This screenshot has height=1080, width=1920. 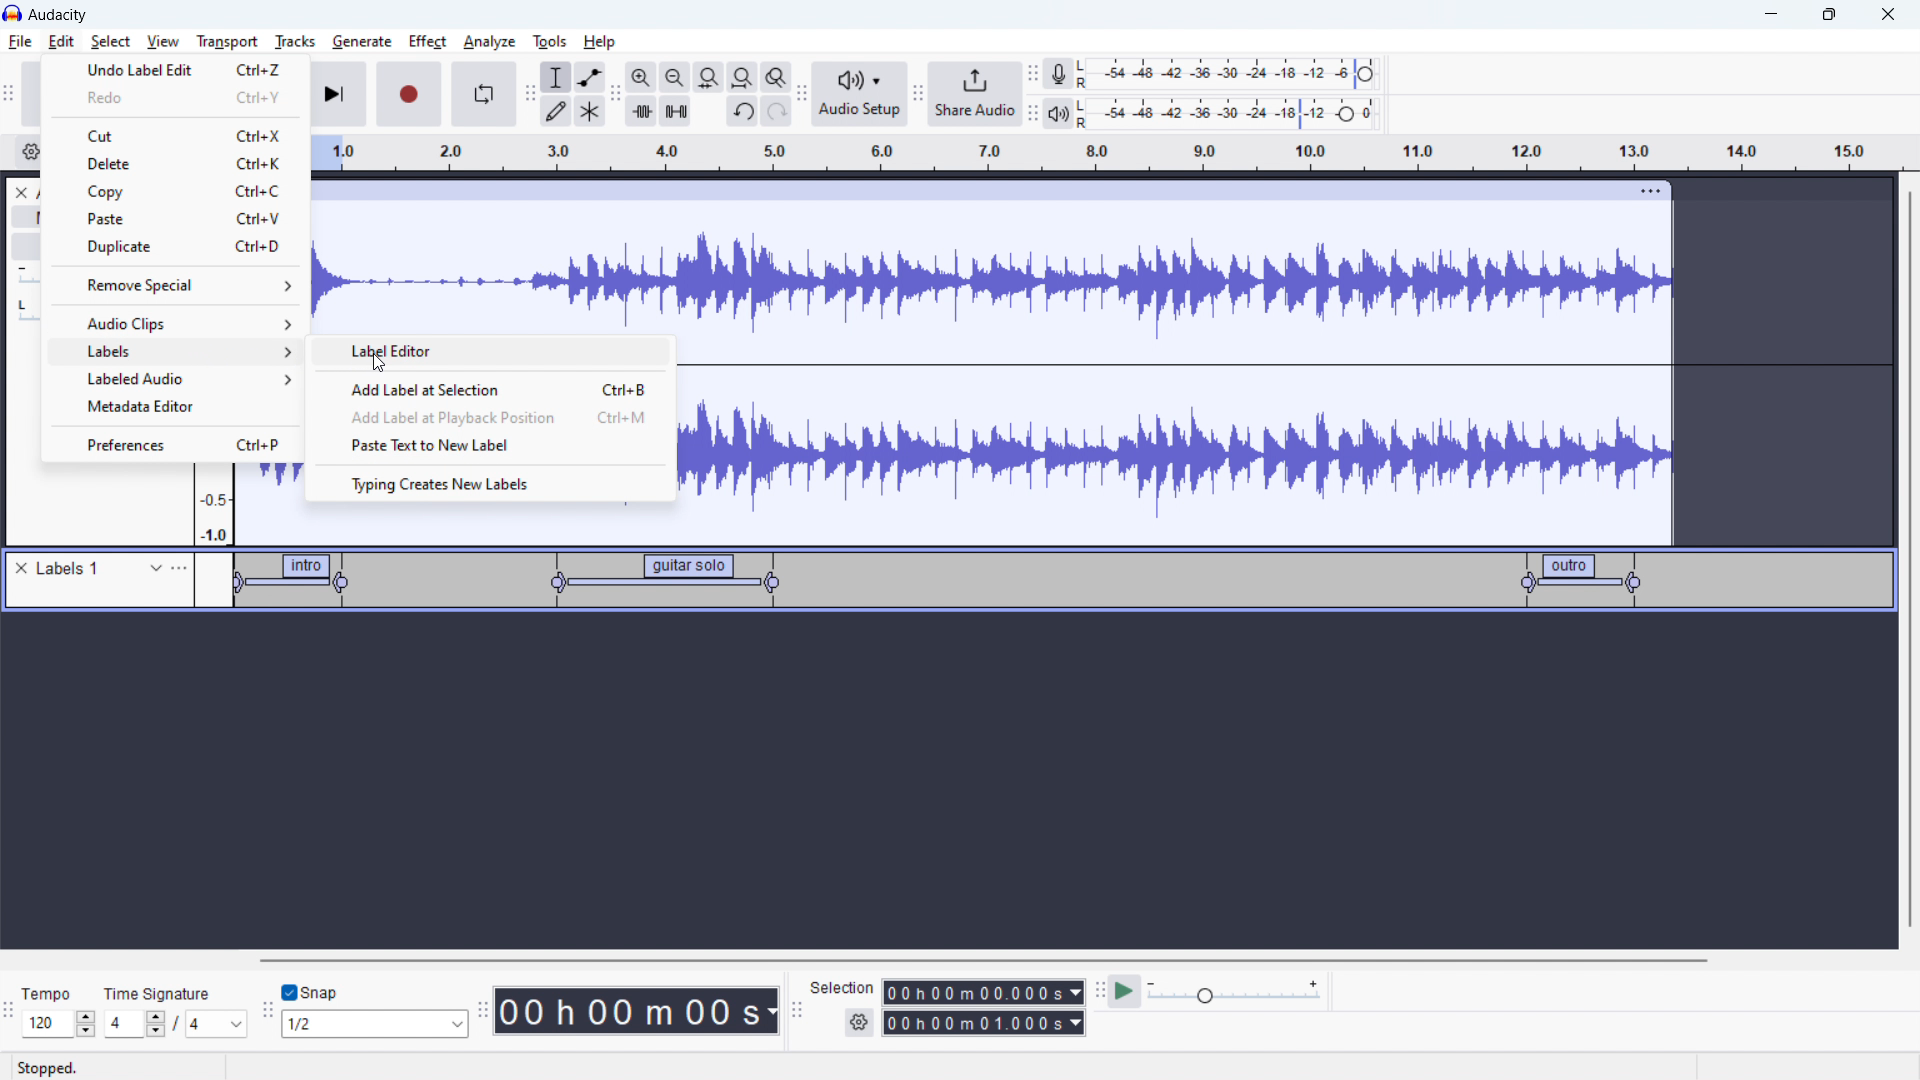 What do you see at coordinates (163, 41) in the screenshot?
I see `view` at bounding box center [163, 41].